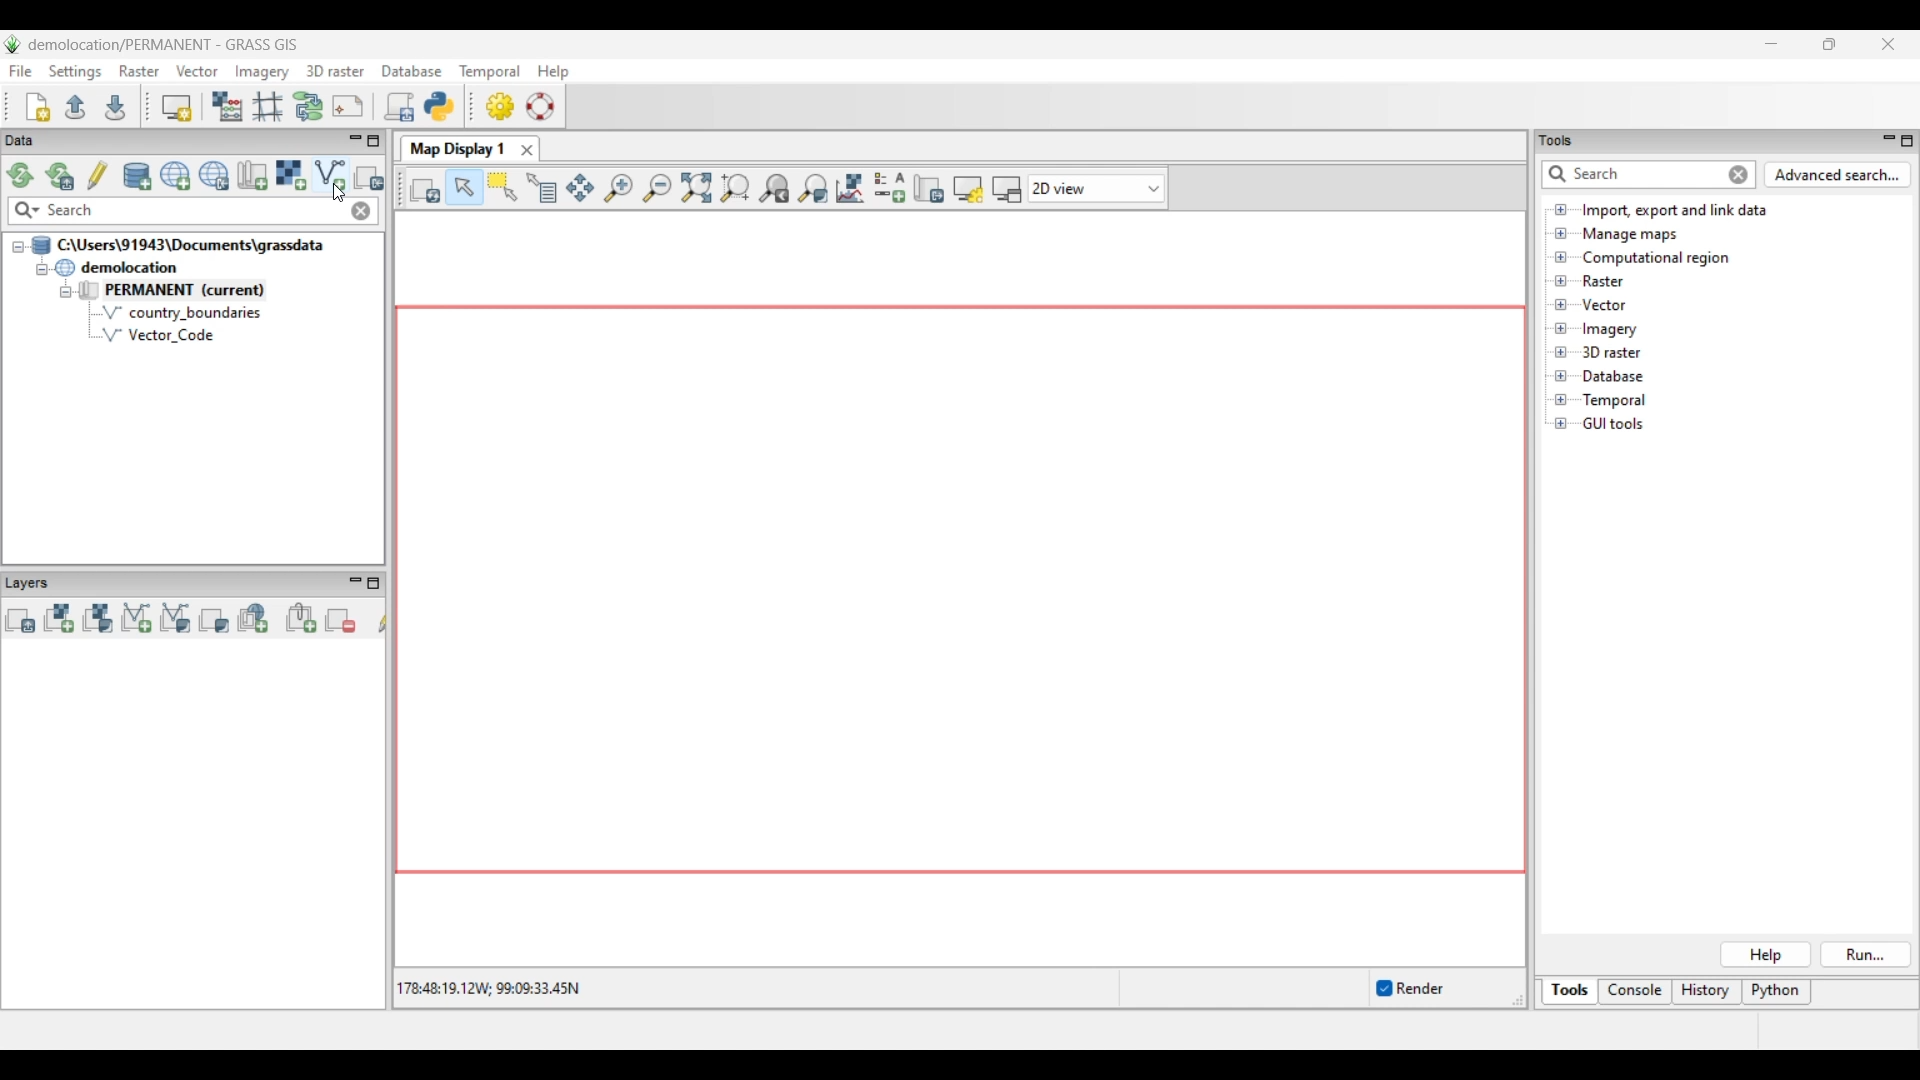 The image size is (1920, 1080). What do you see at coordinates (553, 71) in the screenshot?
I see `Help menu` at bounding box center [553, 71].